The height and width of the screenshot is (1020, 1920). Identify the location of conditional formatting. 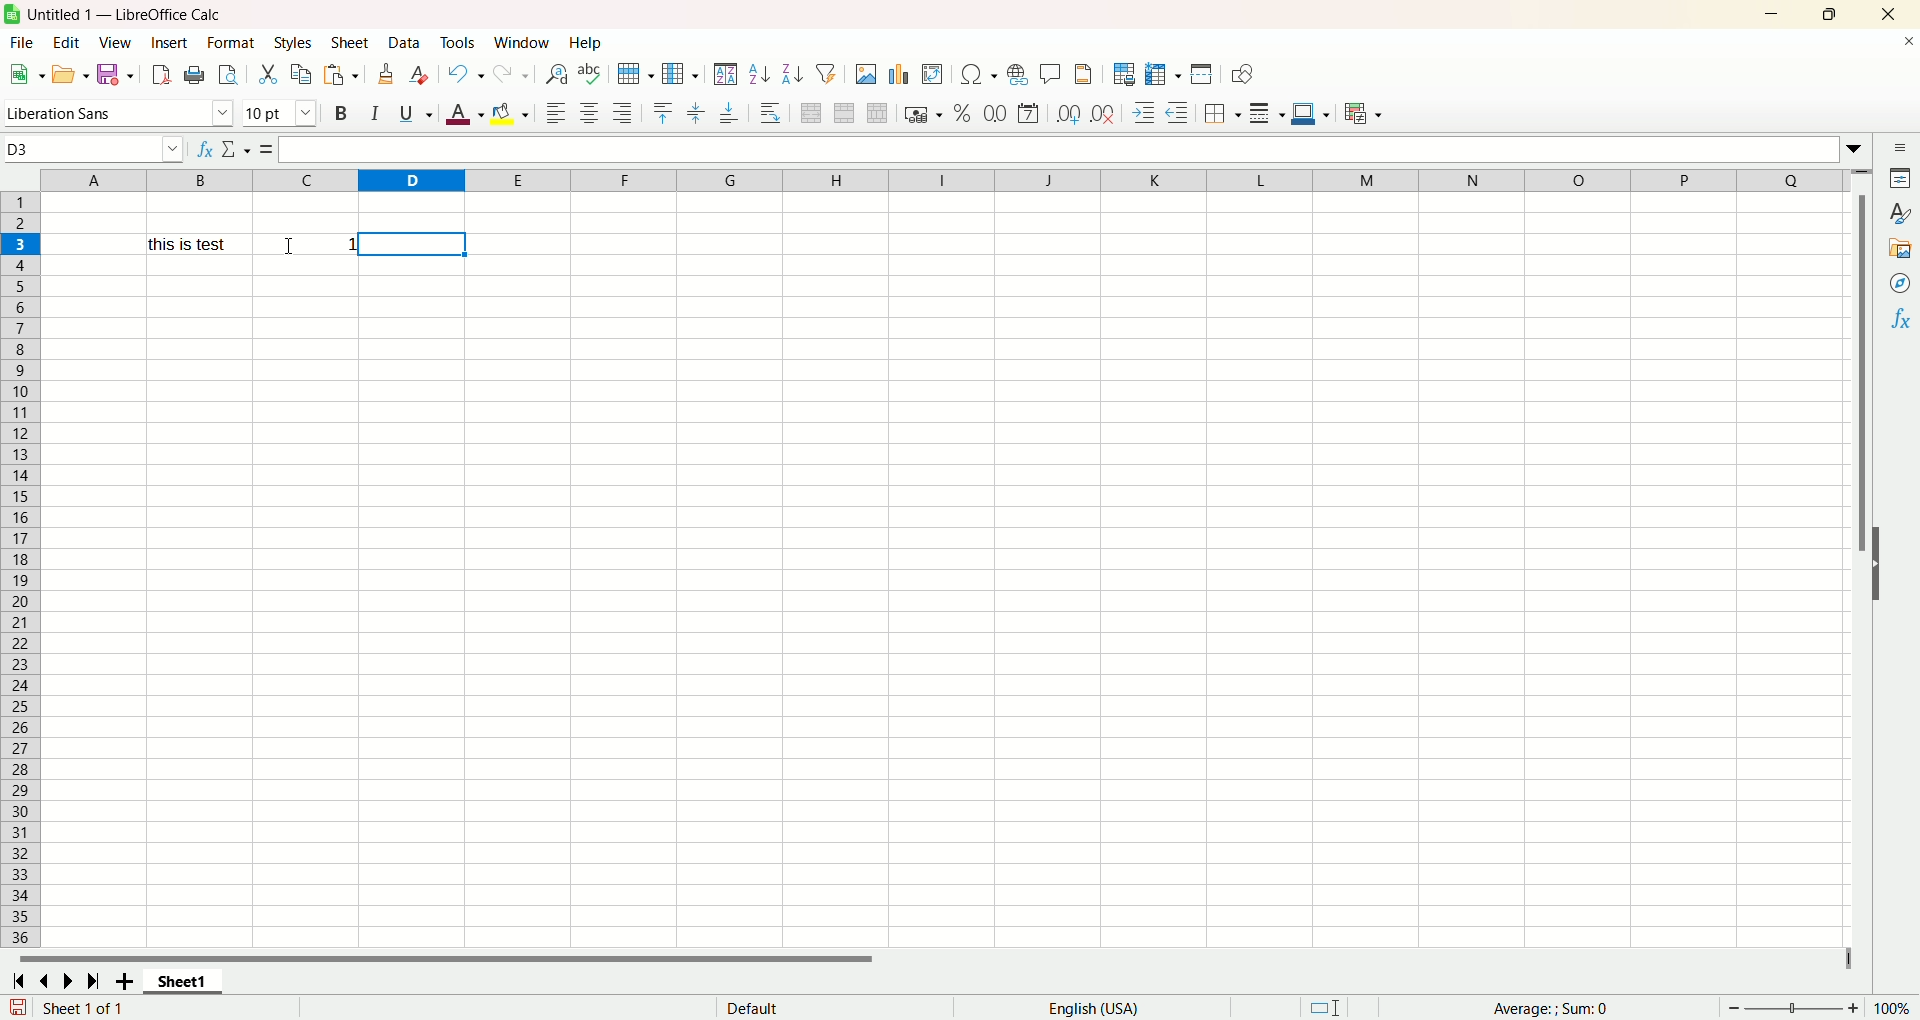
(1368, 115).